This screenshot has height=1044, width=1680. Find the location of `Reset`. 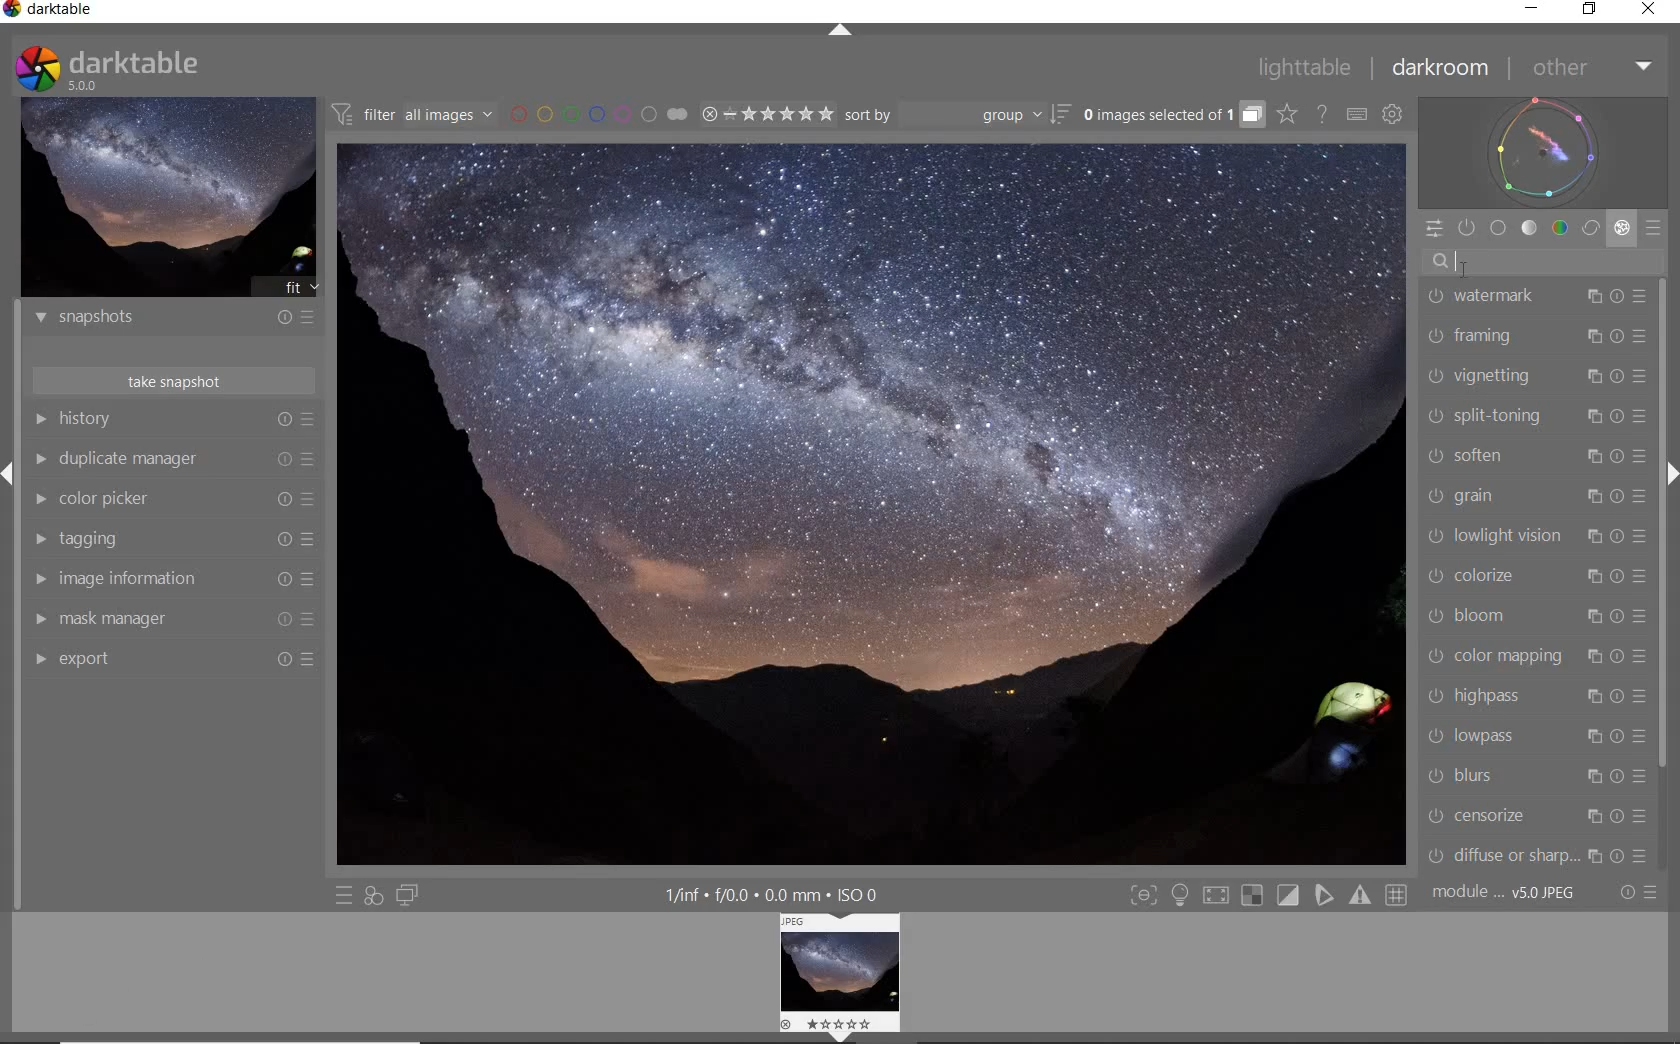

Reset is located at coordinates (311, 658).